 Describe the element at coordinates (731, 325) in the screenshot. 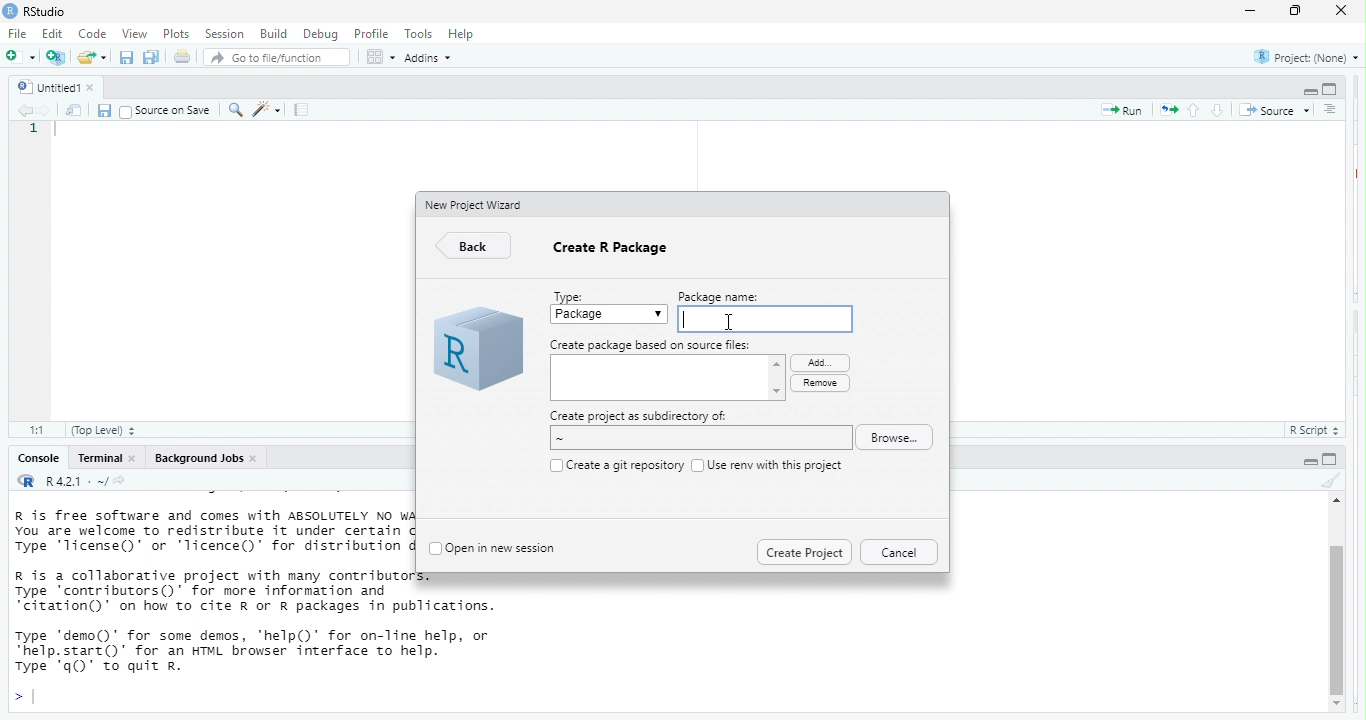

I see `cursor movement` at that location.